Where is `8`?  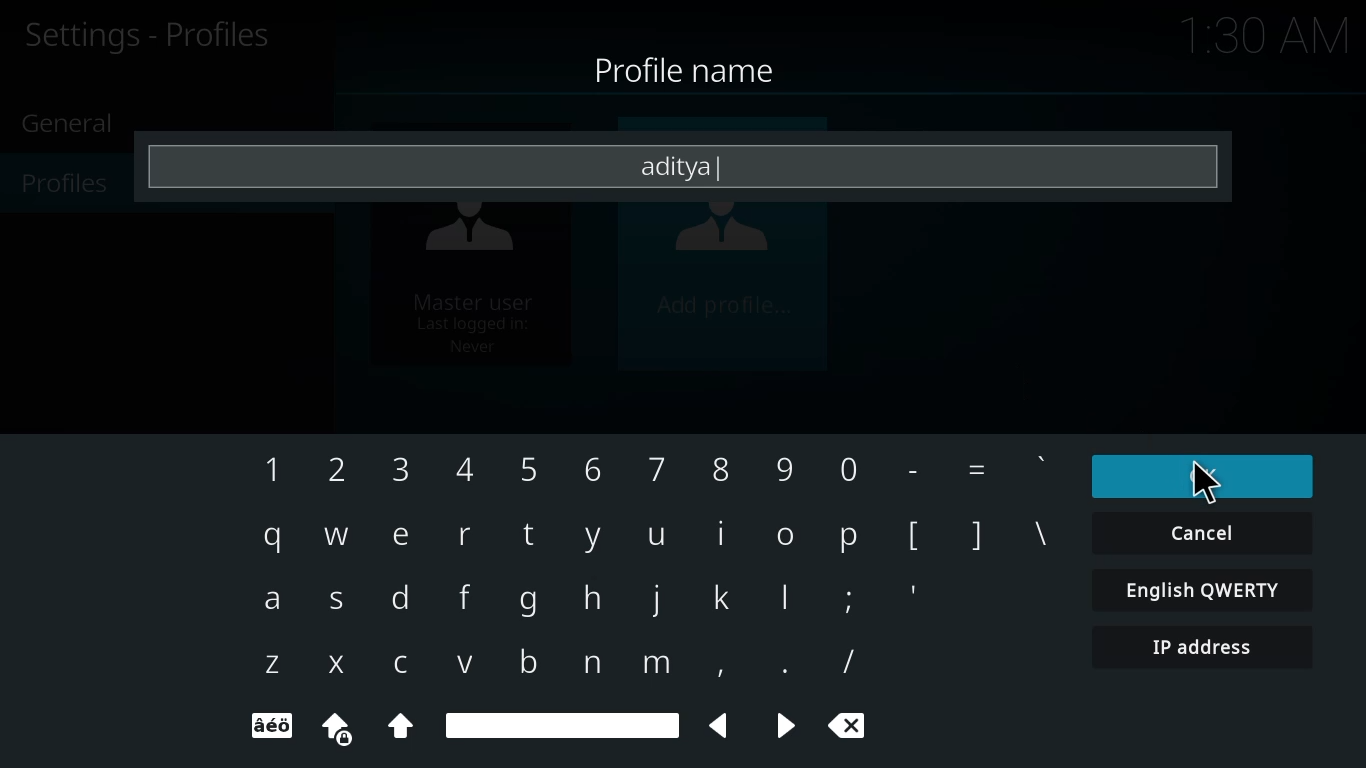 8 is located at coordinates (718, 473).